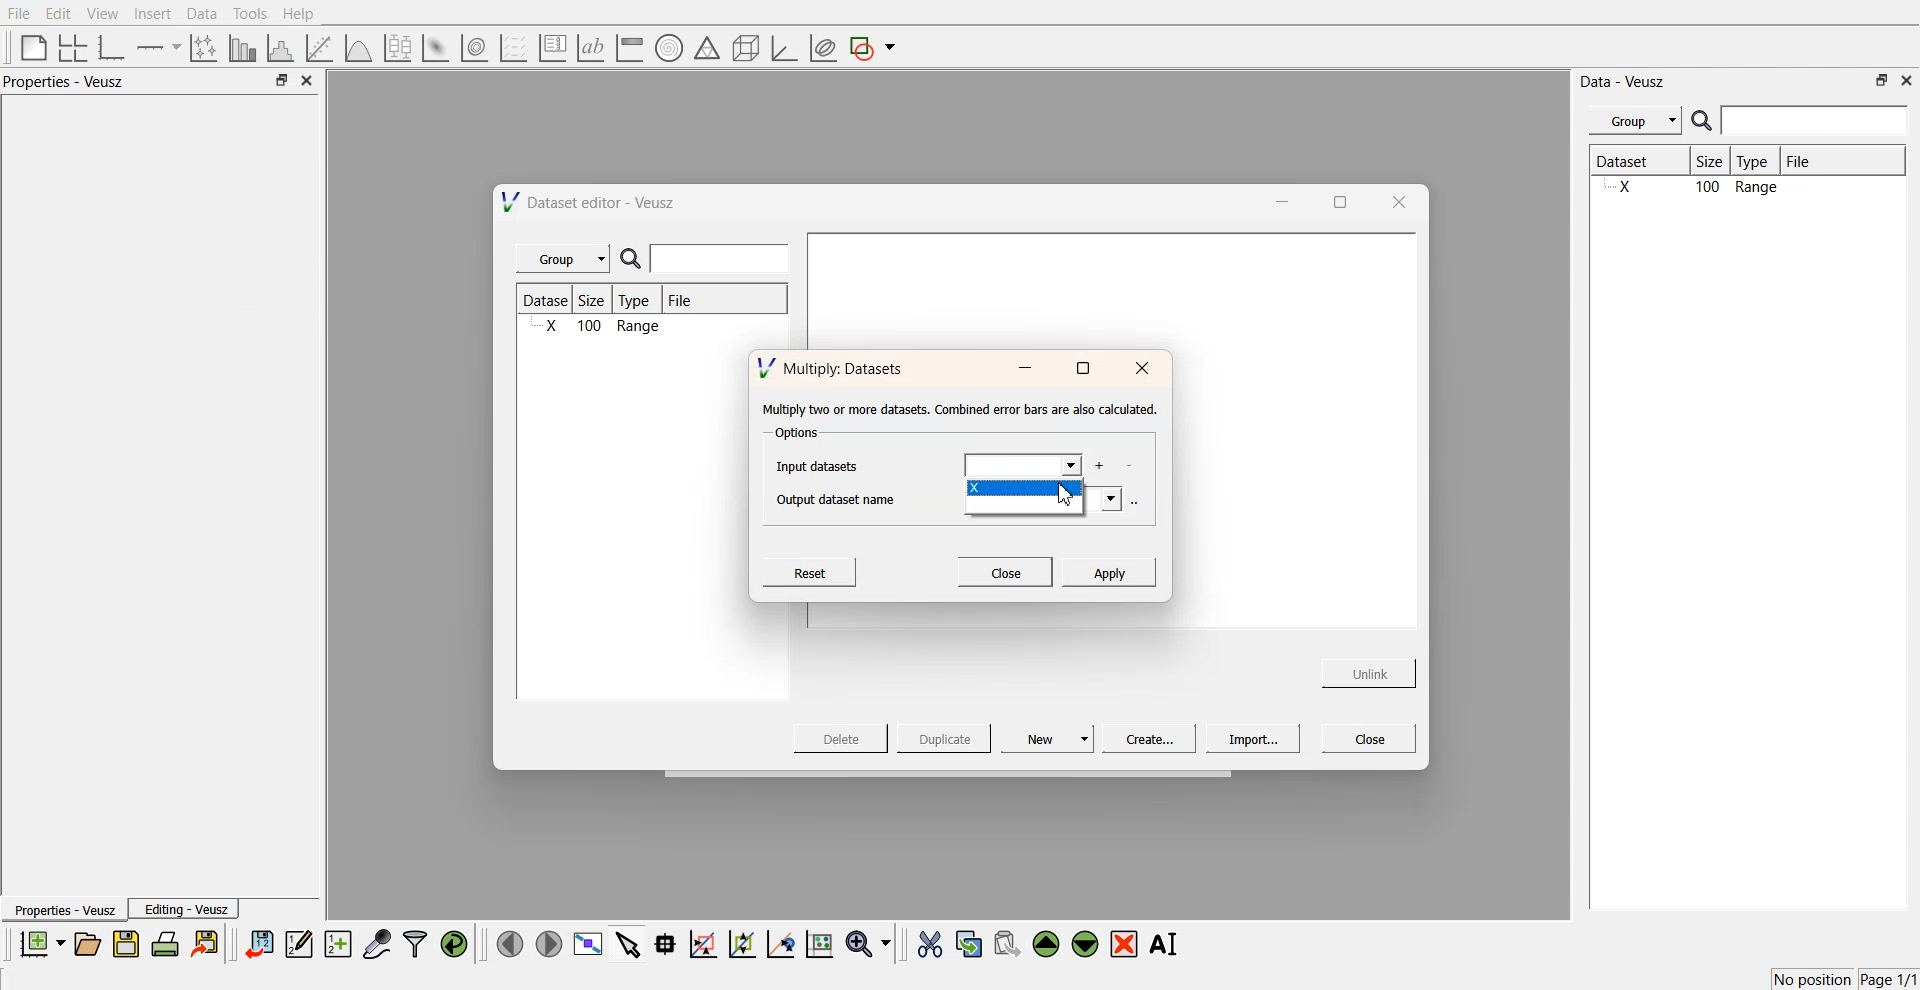 The width and height of the screenshot is (1920, 990). Describe the element at coordinates (29, 46) in the screenshot. I see `blank page` at that location.